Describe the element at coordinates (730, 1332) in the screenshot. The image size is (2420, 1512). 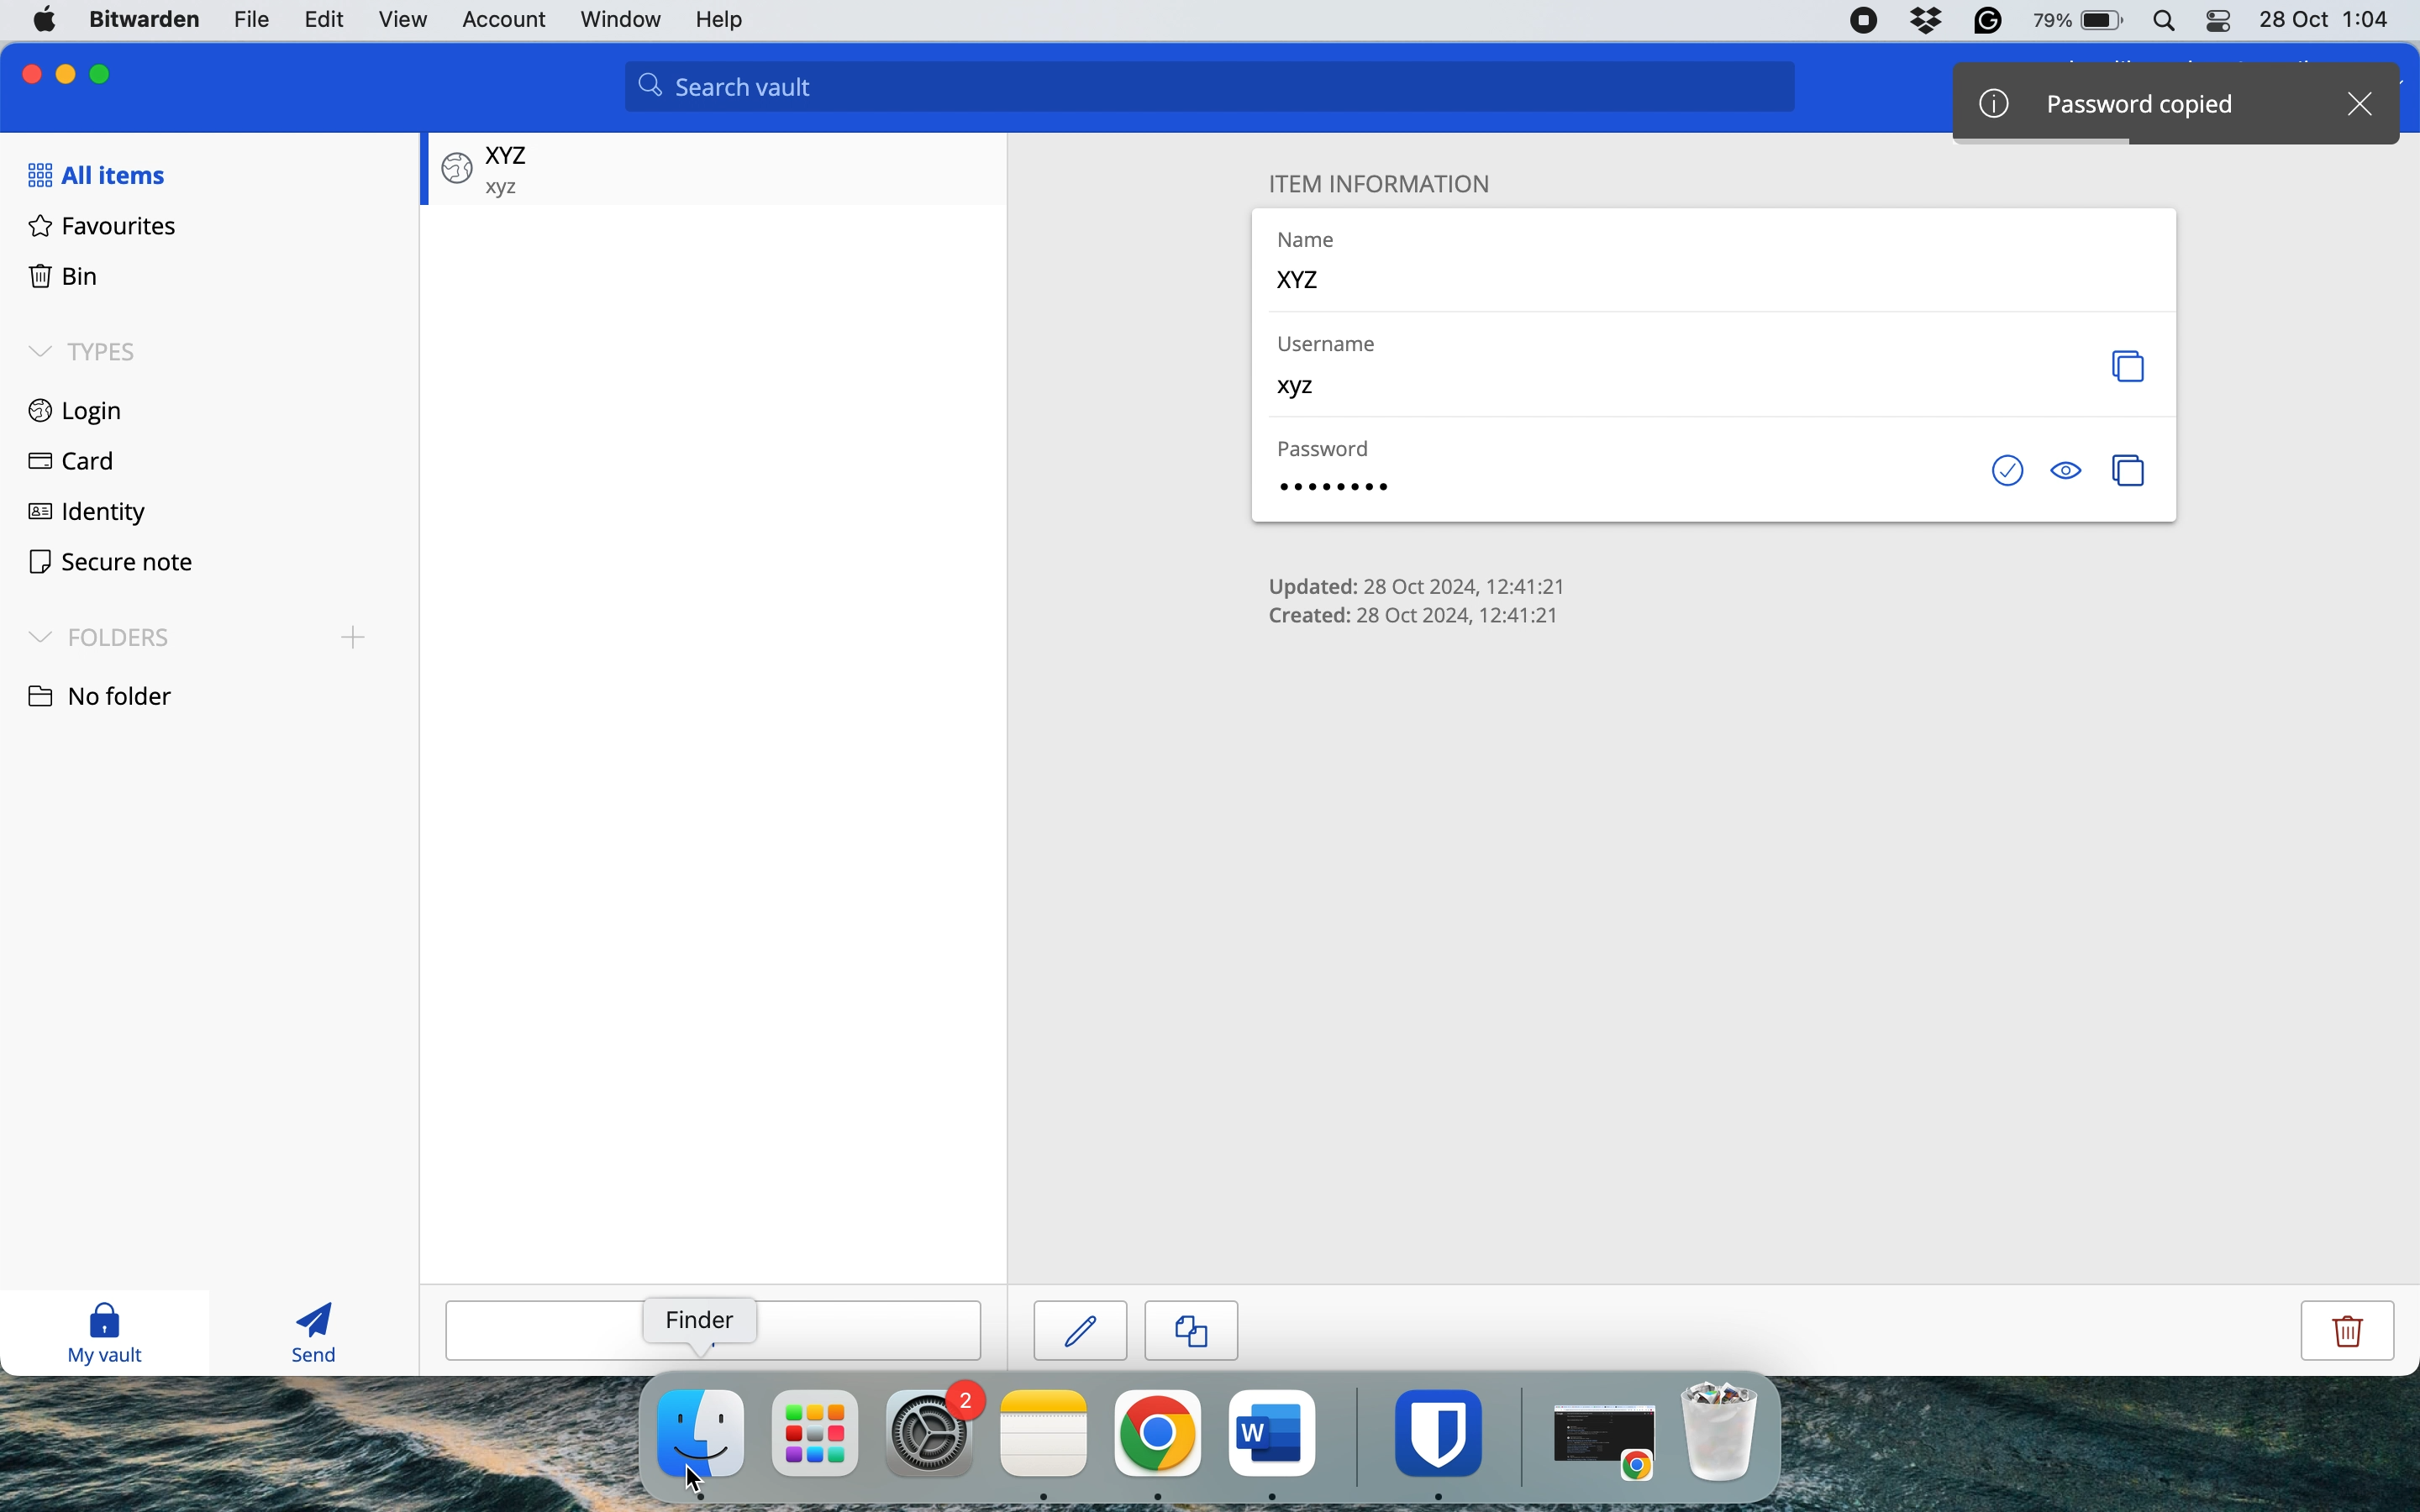
I see `add item` at that location.